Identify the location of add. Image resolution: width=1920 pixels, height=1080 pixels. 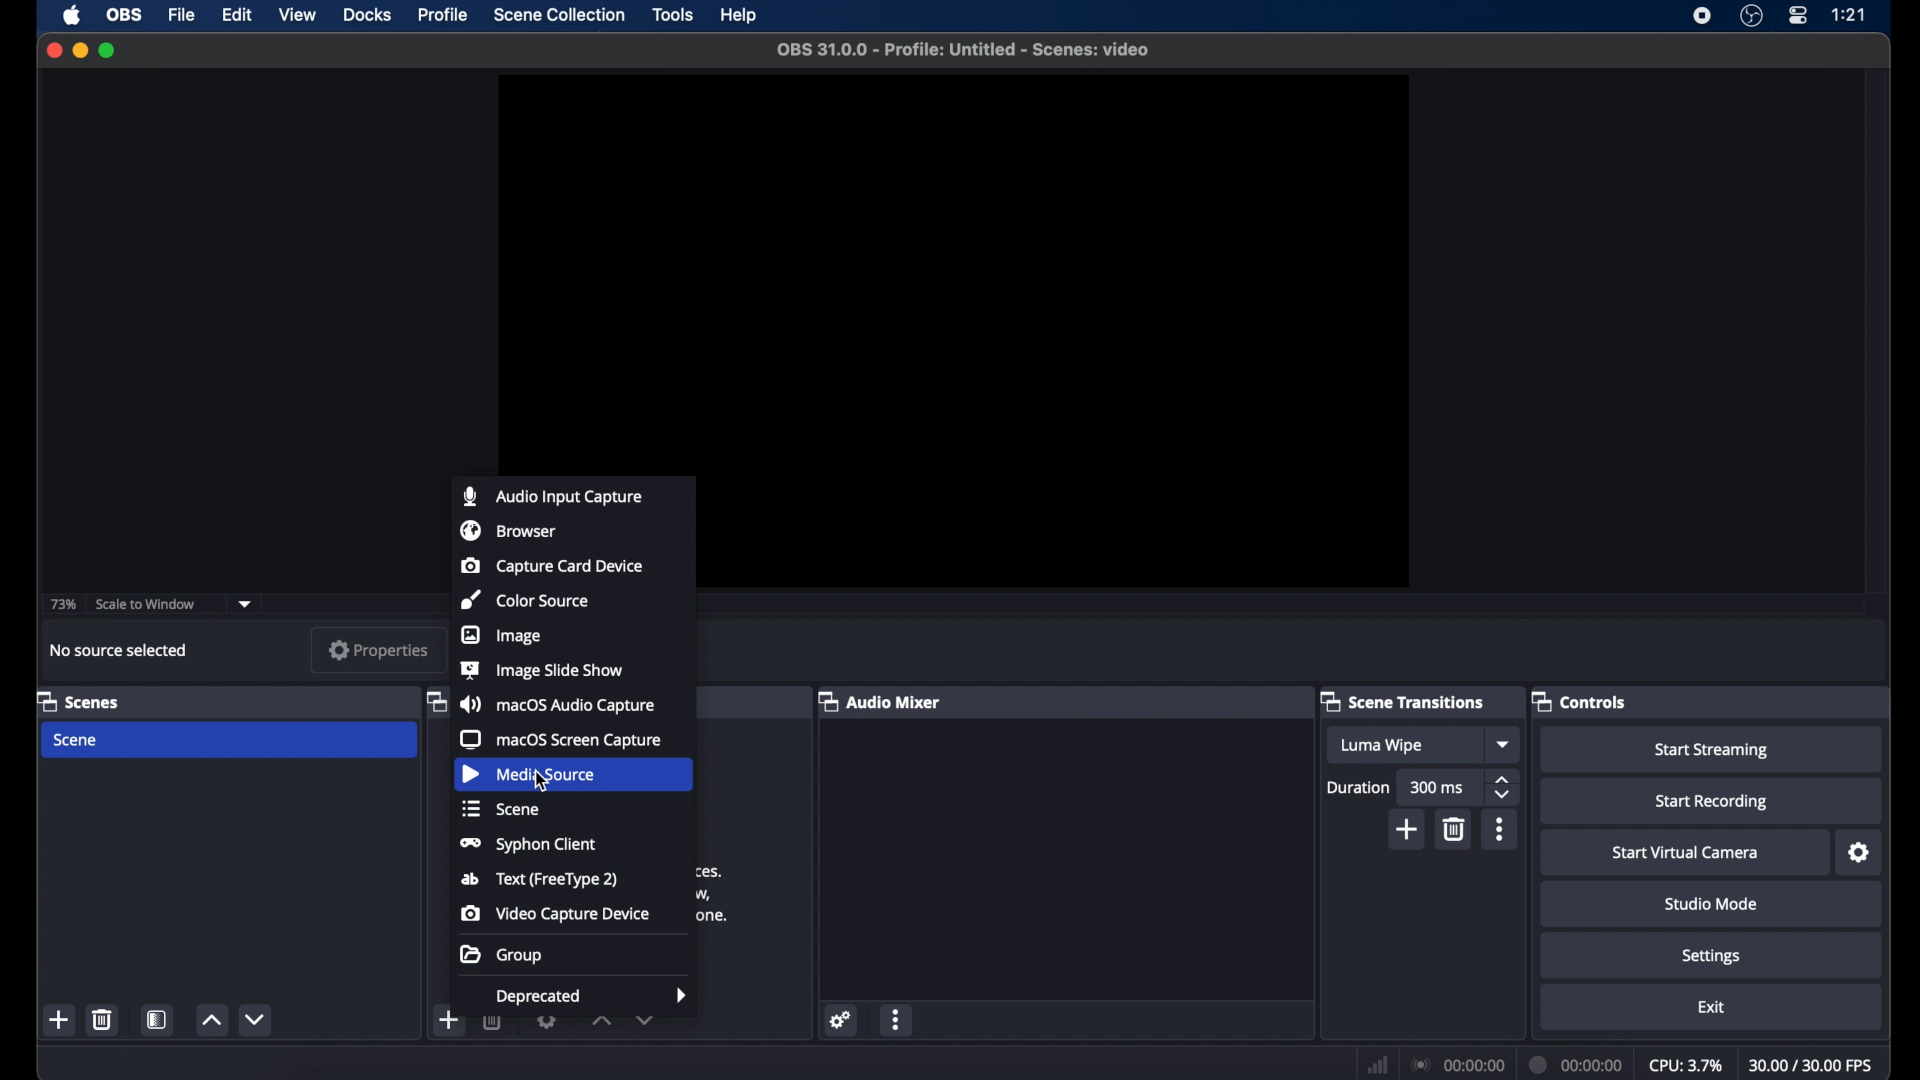
(1408, 829).